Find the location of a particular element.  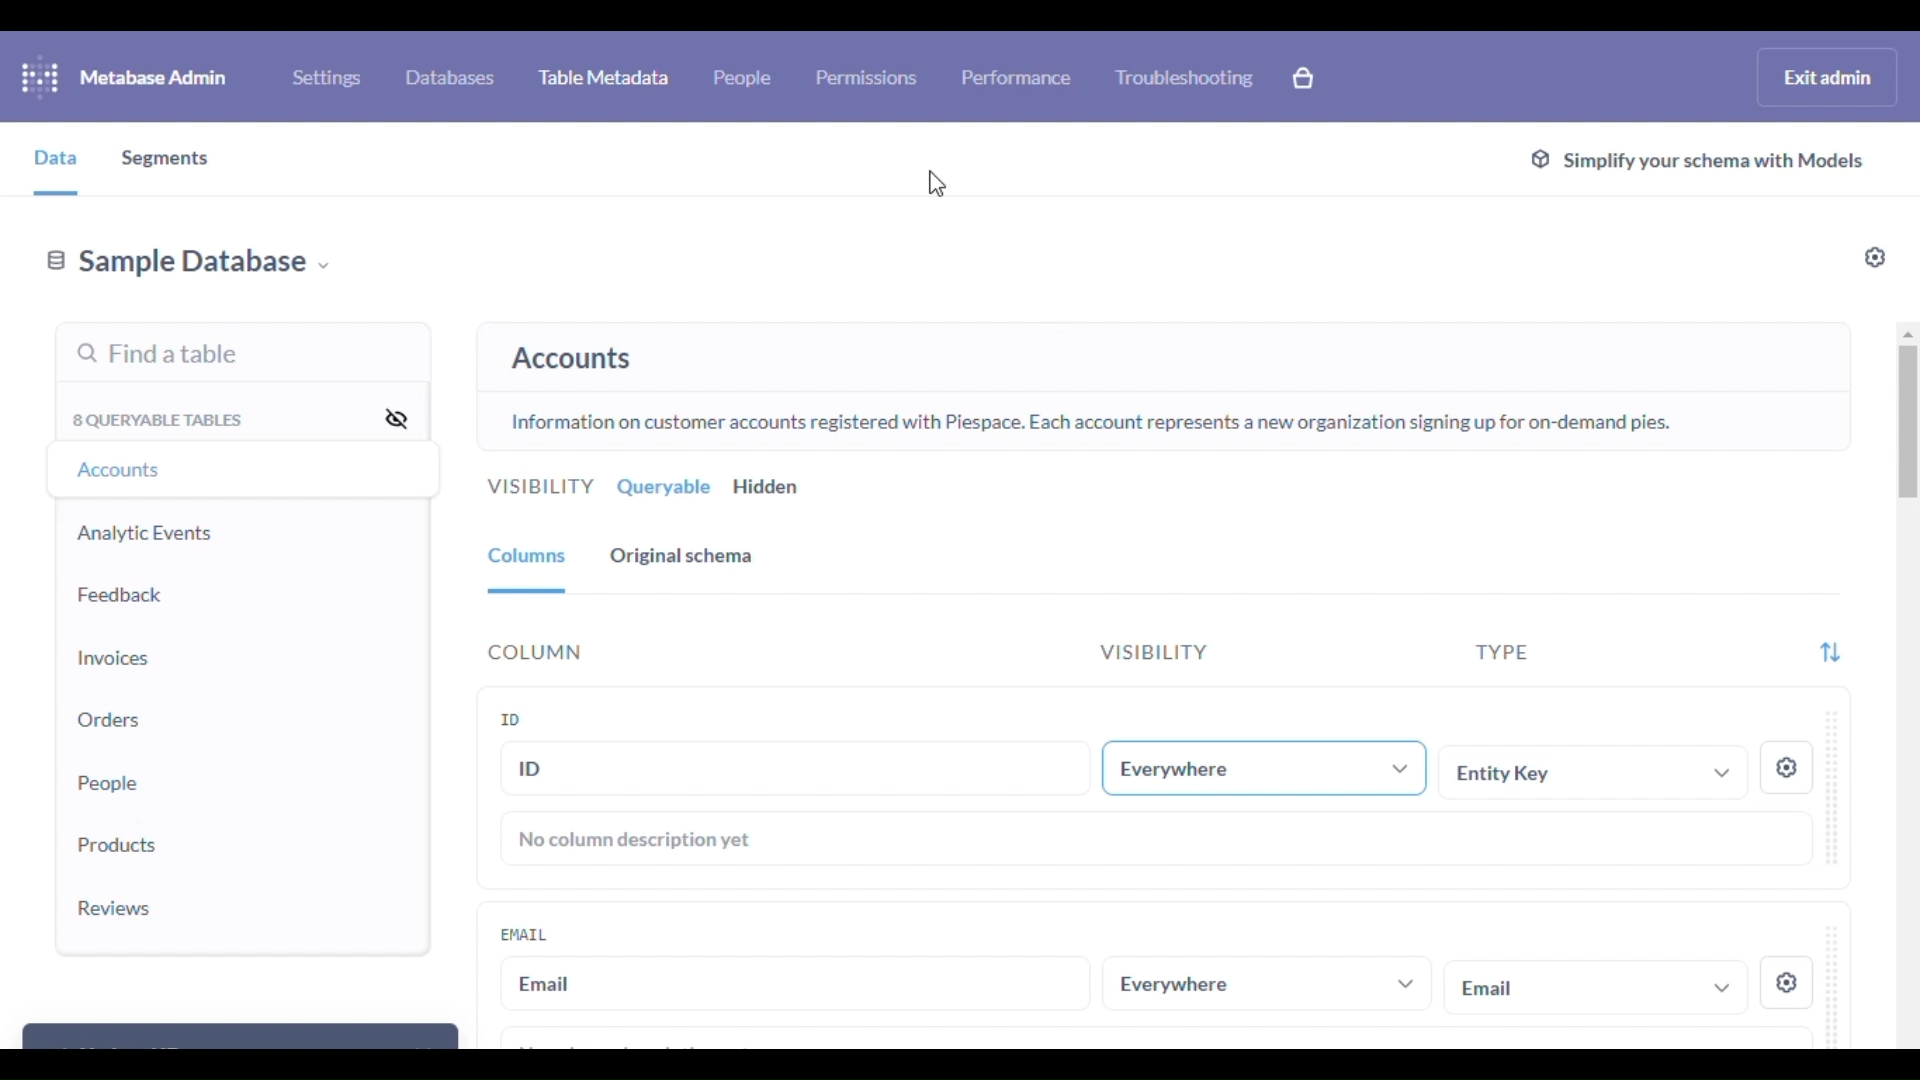

everywhere is located at coordinates (1265, 984).